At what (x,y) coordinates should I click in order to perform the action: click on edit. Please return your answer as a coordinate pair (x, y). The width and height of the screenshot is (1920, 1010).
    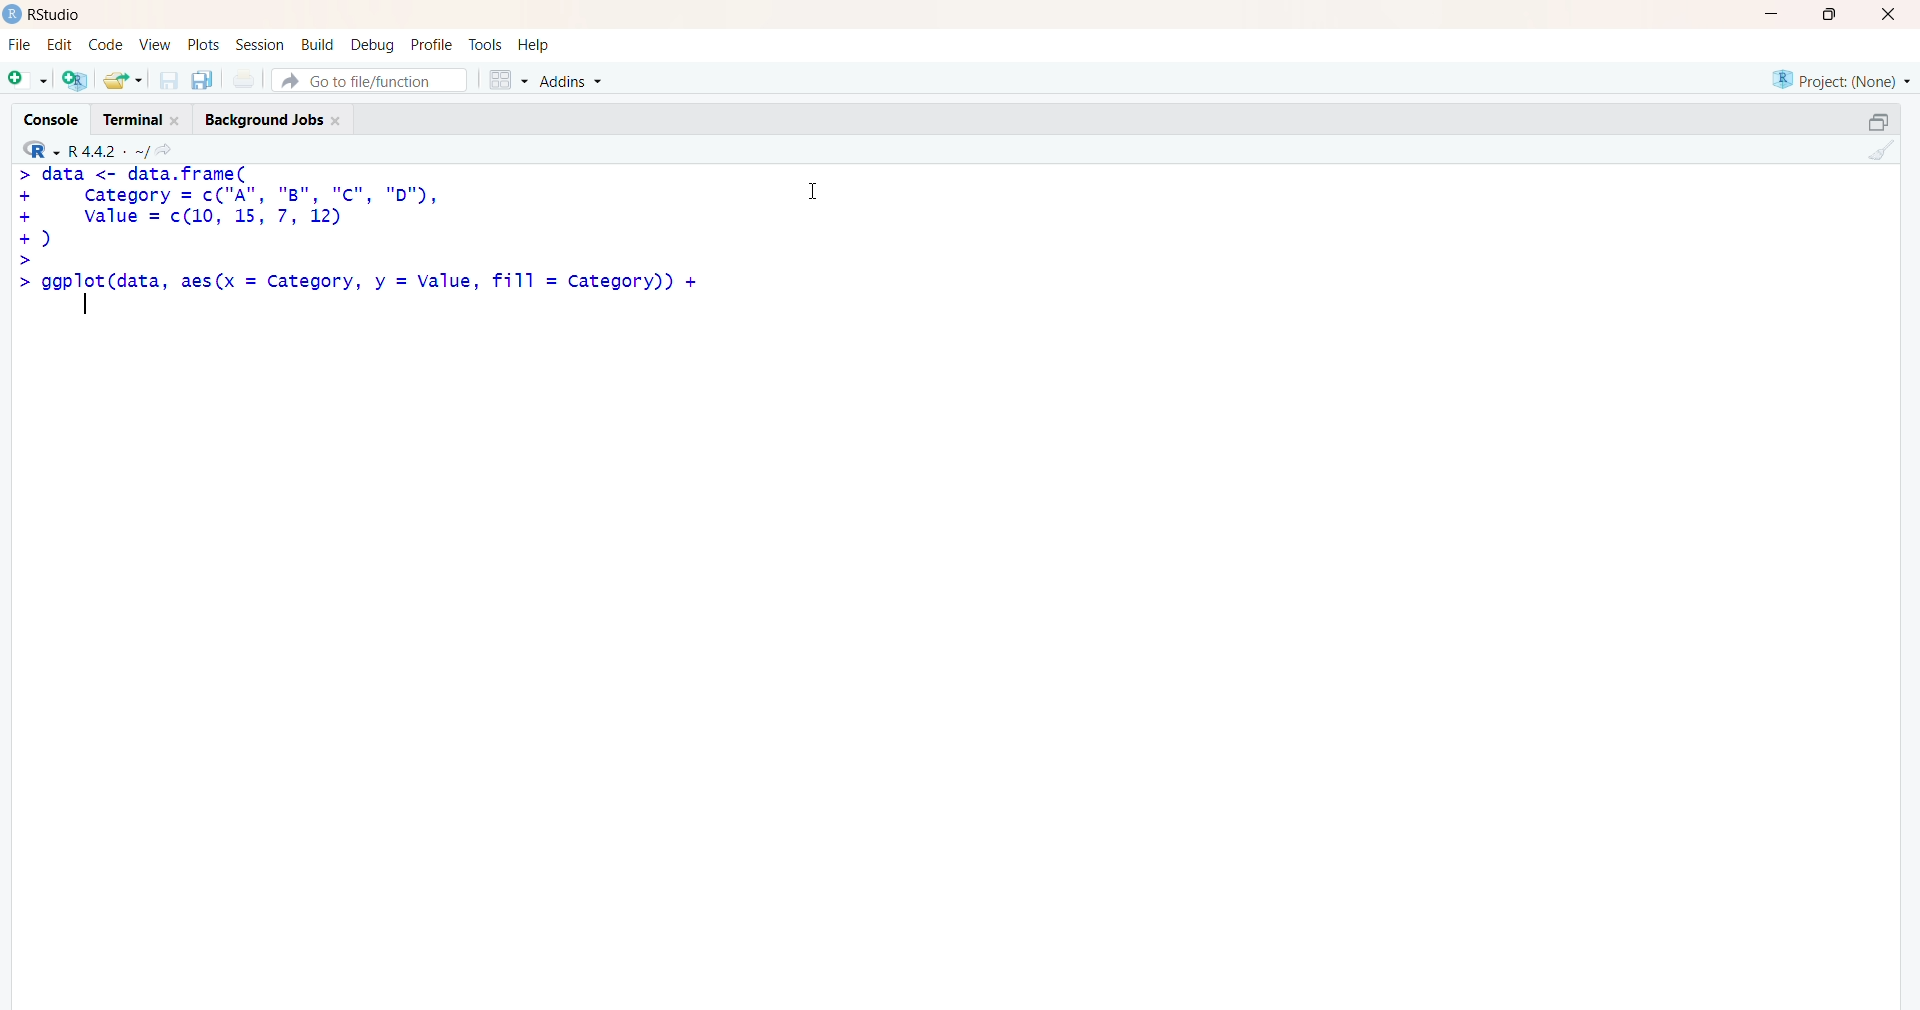
    Looking at the image, I should click on (60, 45).